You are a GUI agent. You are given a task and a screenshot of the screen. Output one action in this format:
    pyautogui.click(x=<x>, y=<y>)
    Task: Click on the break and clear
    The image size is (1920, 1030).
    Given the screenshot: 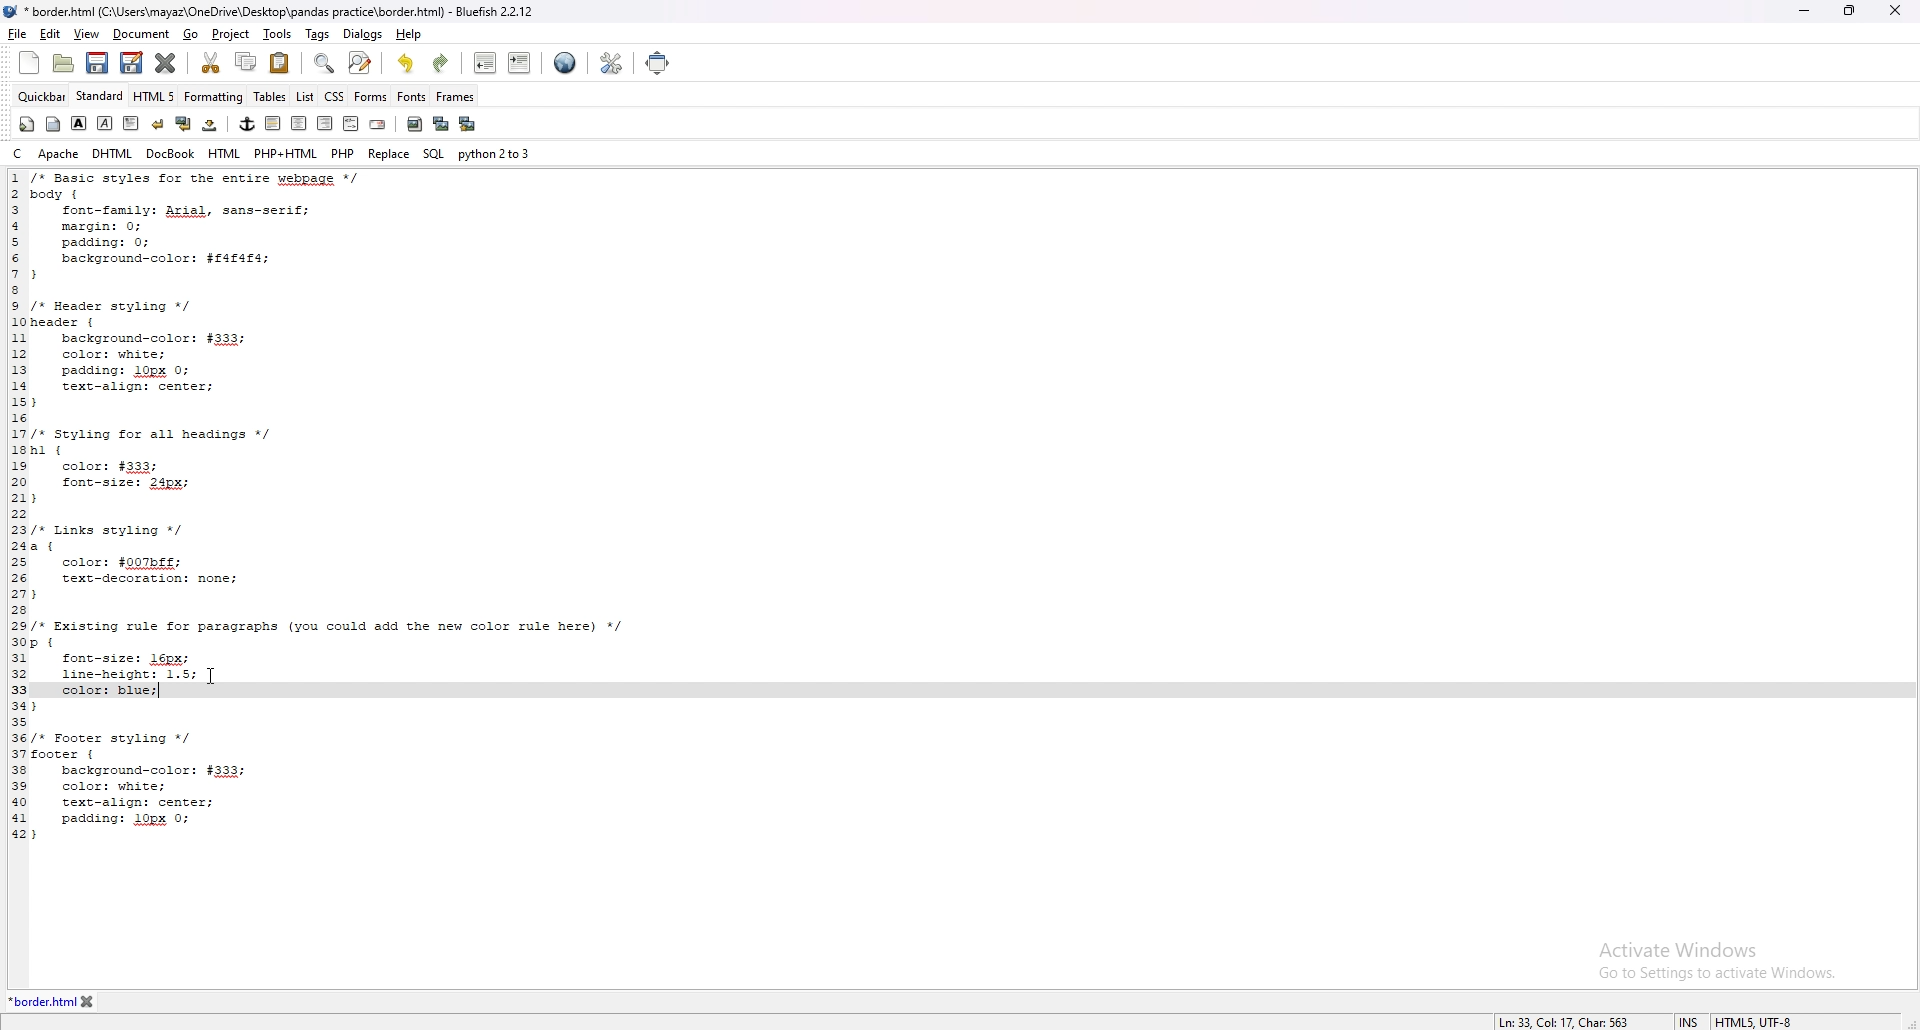 What is the action you would take?
    pyautogui.click(x=184, y=123)
    